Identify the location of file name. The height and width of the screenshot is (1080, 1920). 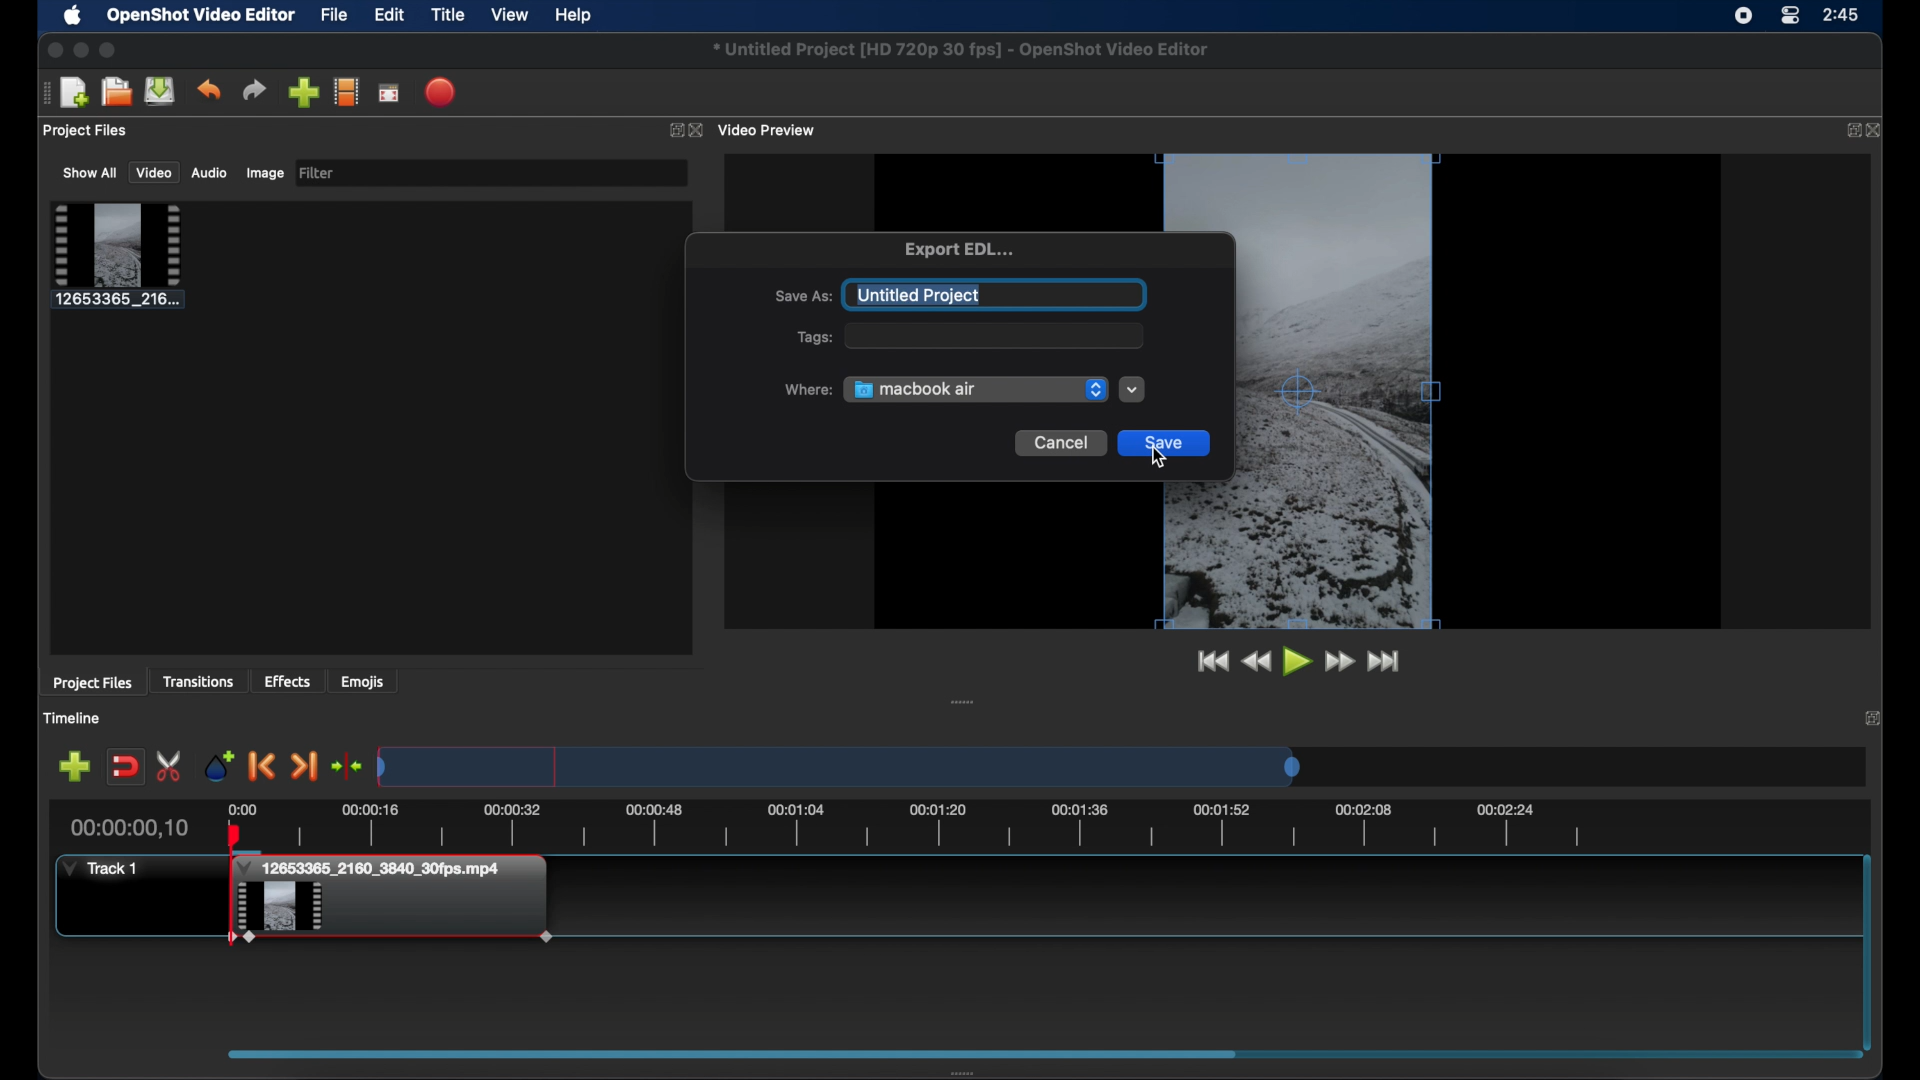
(964, 50).